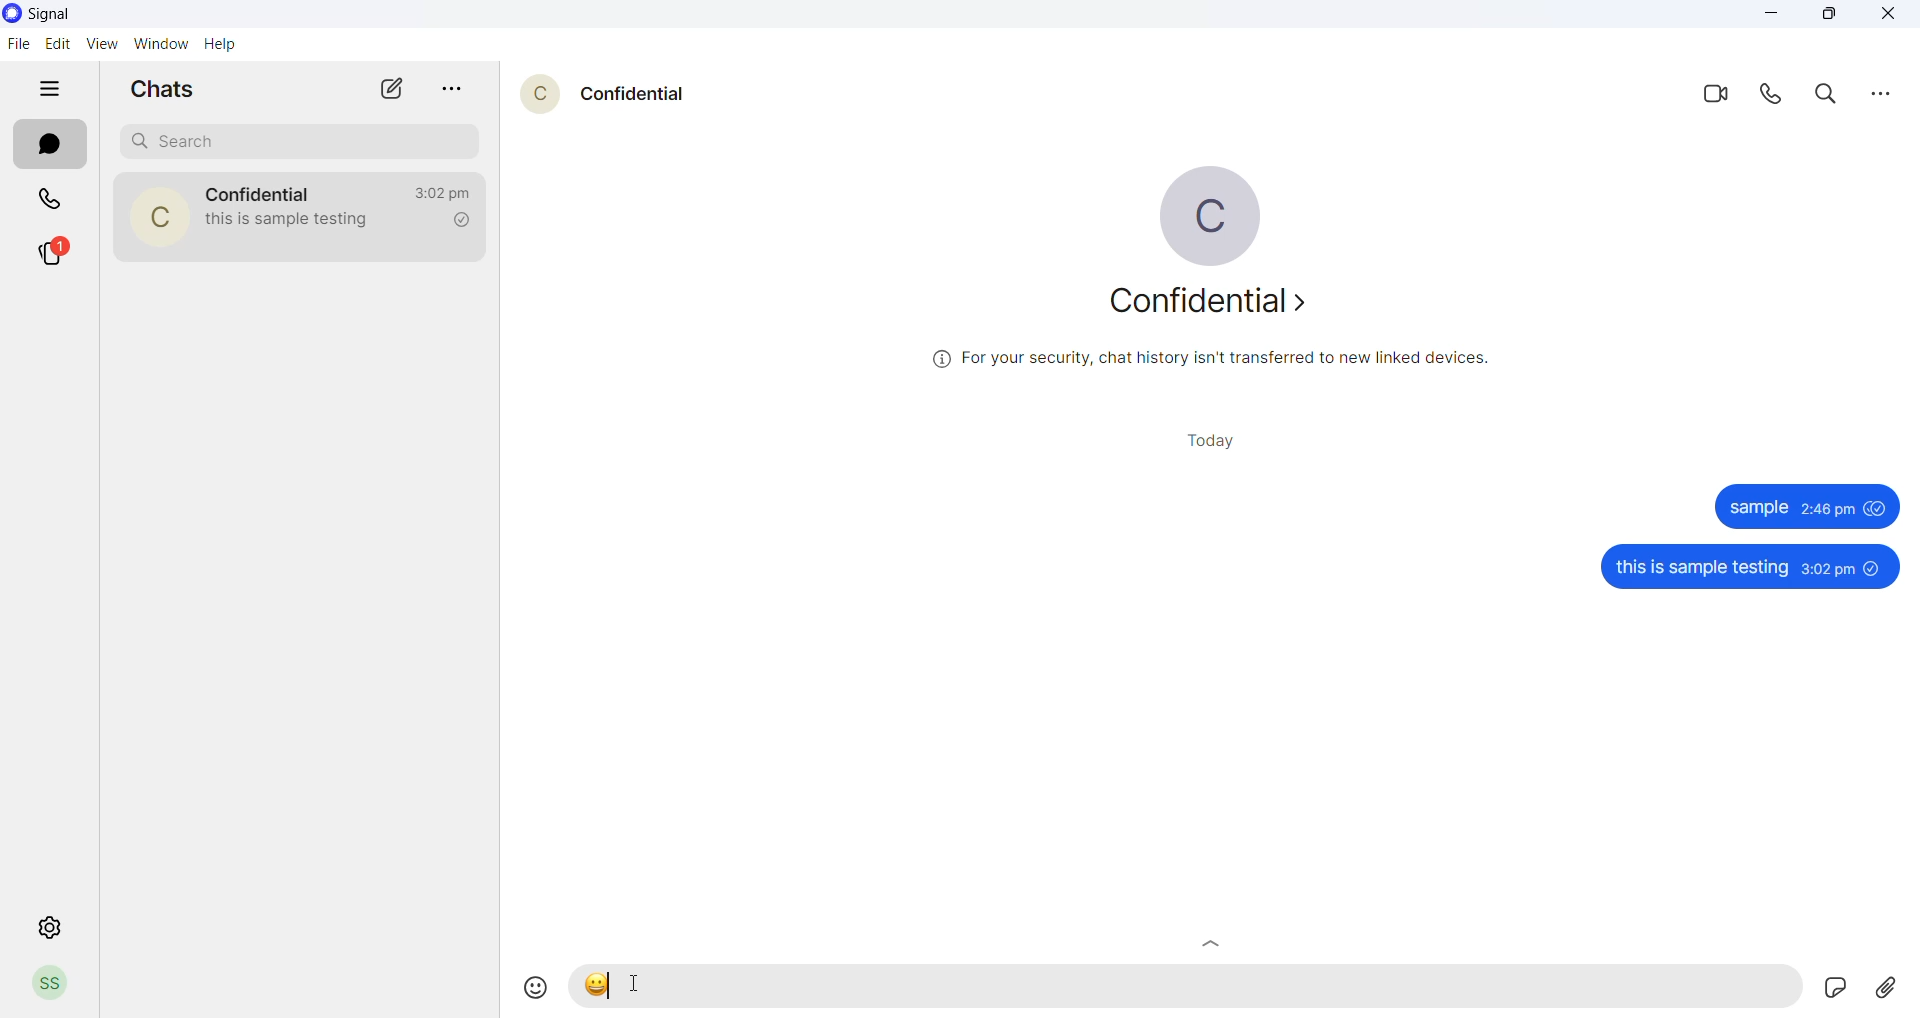  I want to click on emojis, so click(531, 989).